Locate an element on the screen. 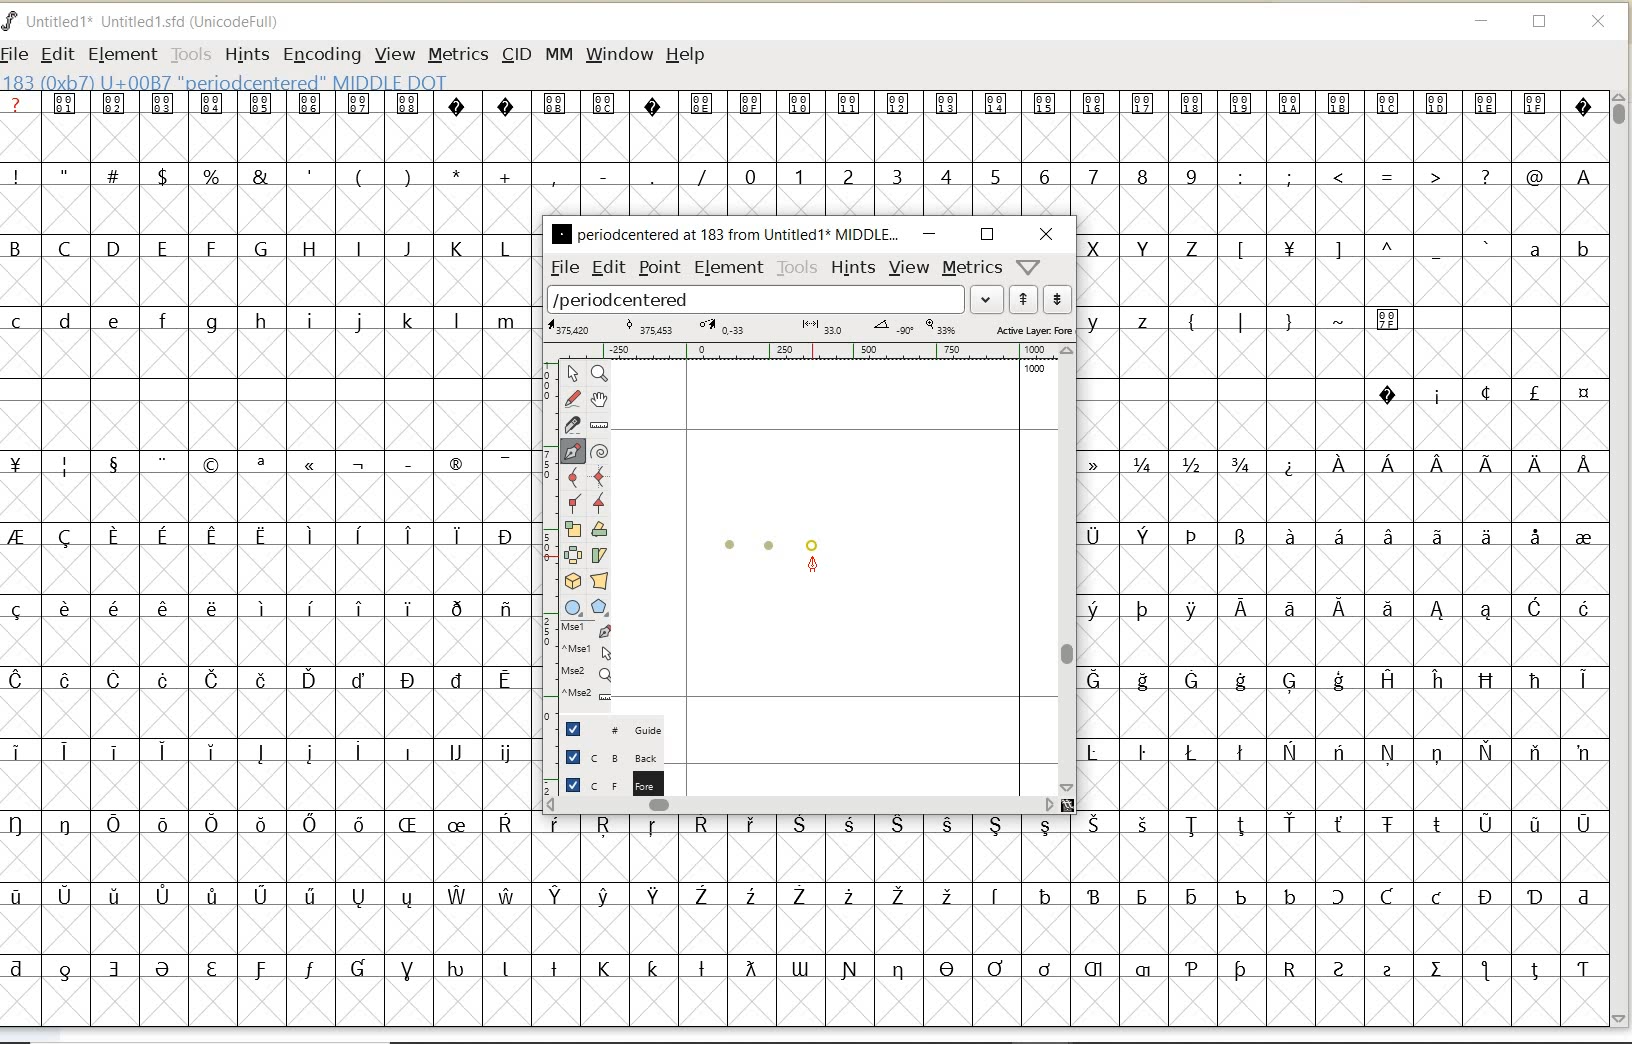 The image size is (1632, 1044). Add a corner point is located at coordinates (572, 502).